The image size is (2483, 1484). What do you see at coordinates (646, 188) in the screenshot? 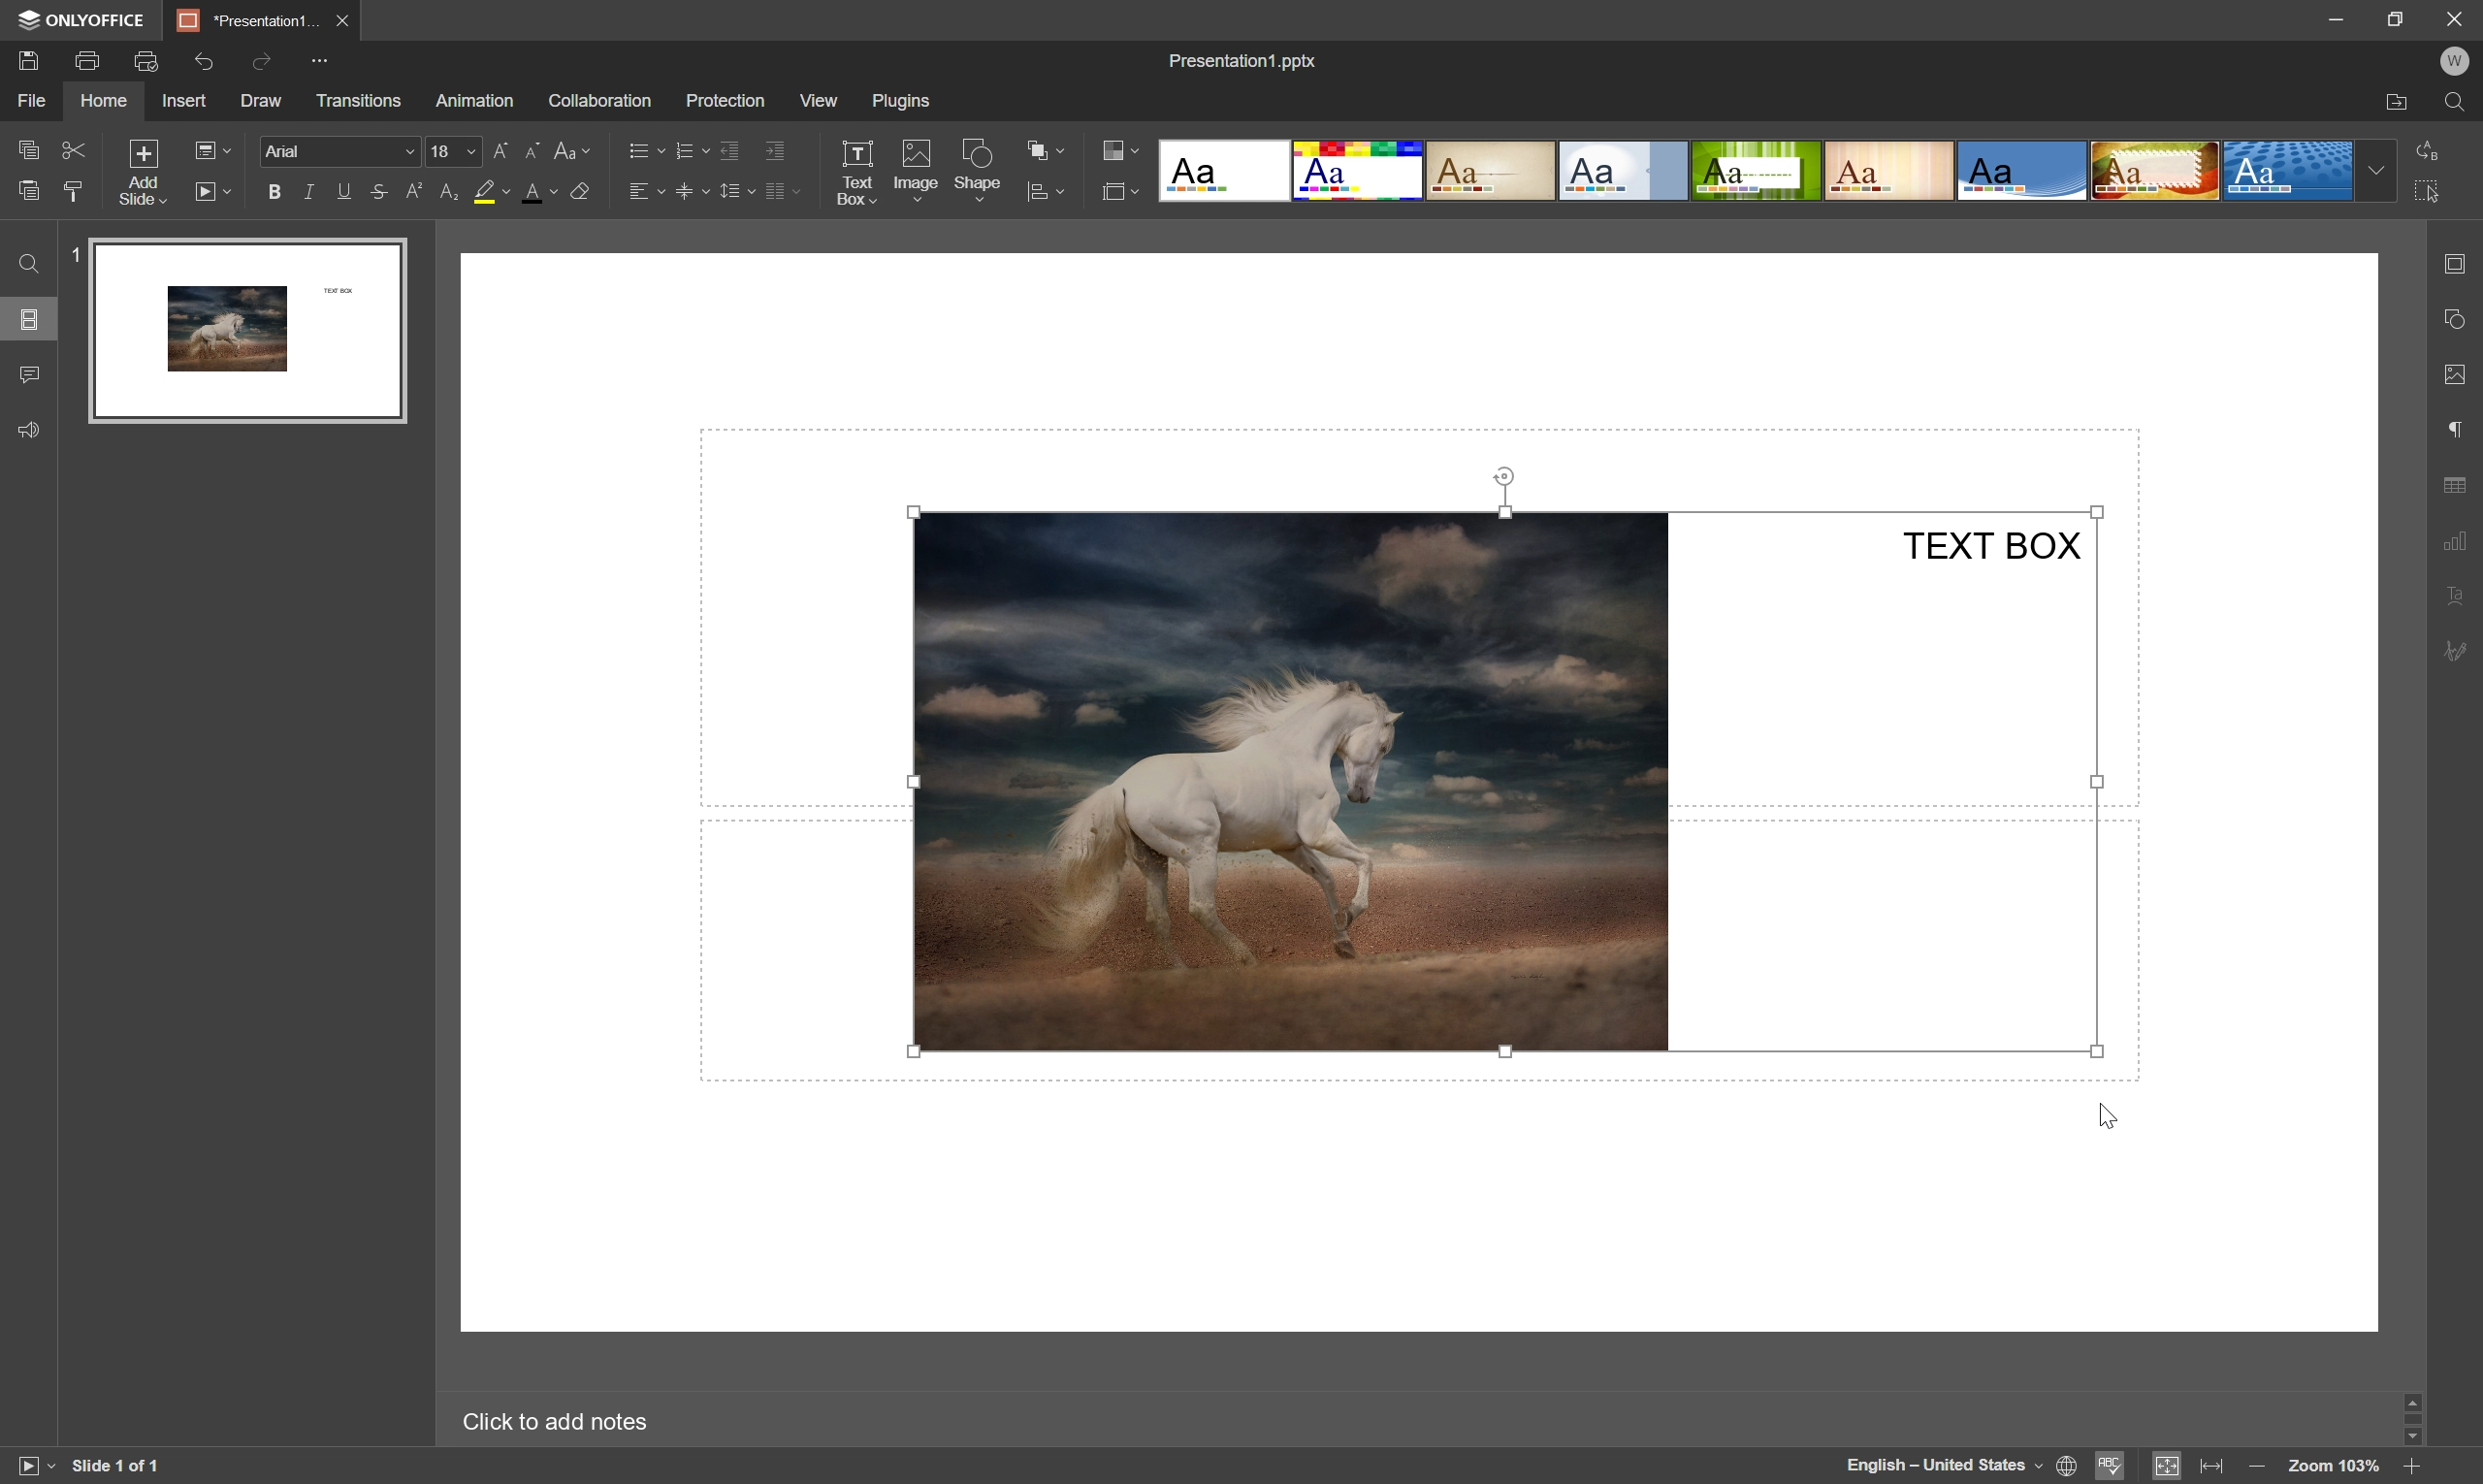
I see `horizontal align` at bounding box center [646, 188].